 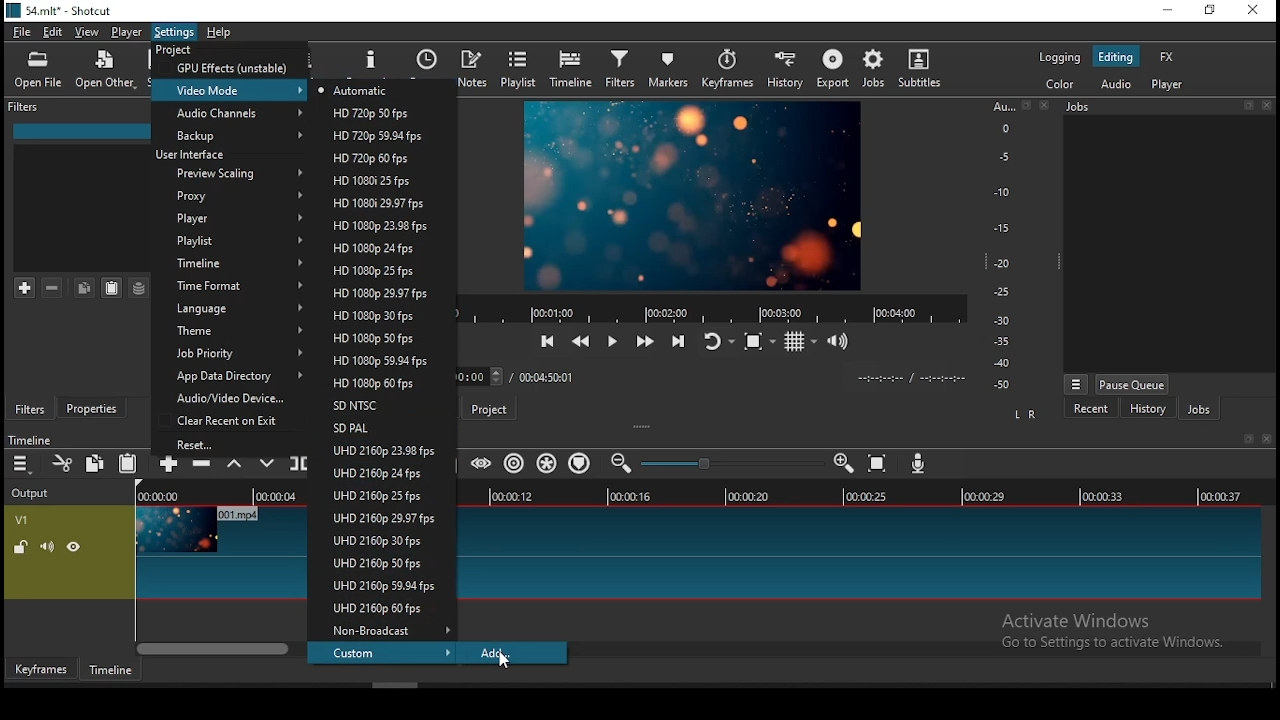 I want to click on pause queue, so click(x=1132, y=384).